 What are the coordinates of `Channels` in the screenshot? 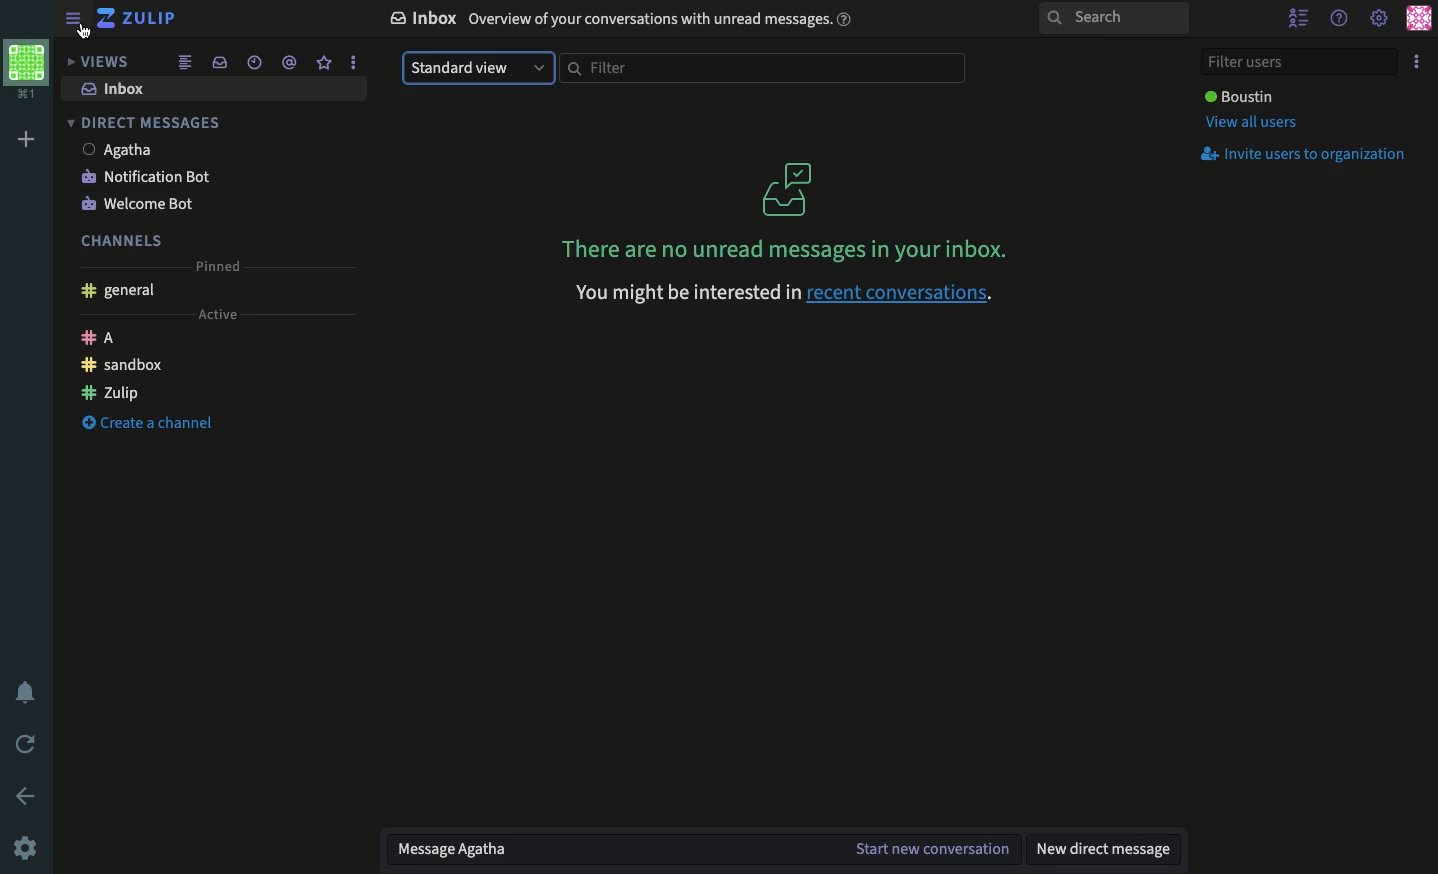 It's located at (127, 241).